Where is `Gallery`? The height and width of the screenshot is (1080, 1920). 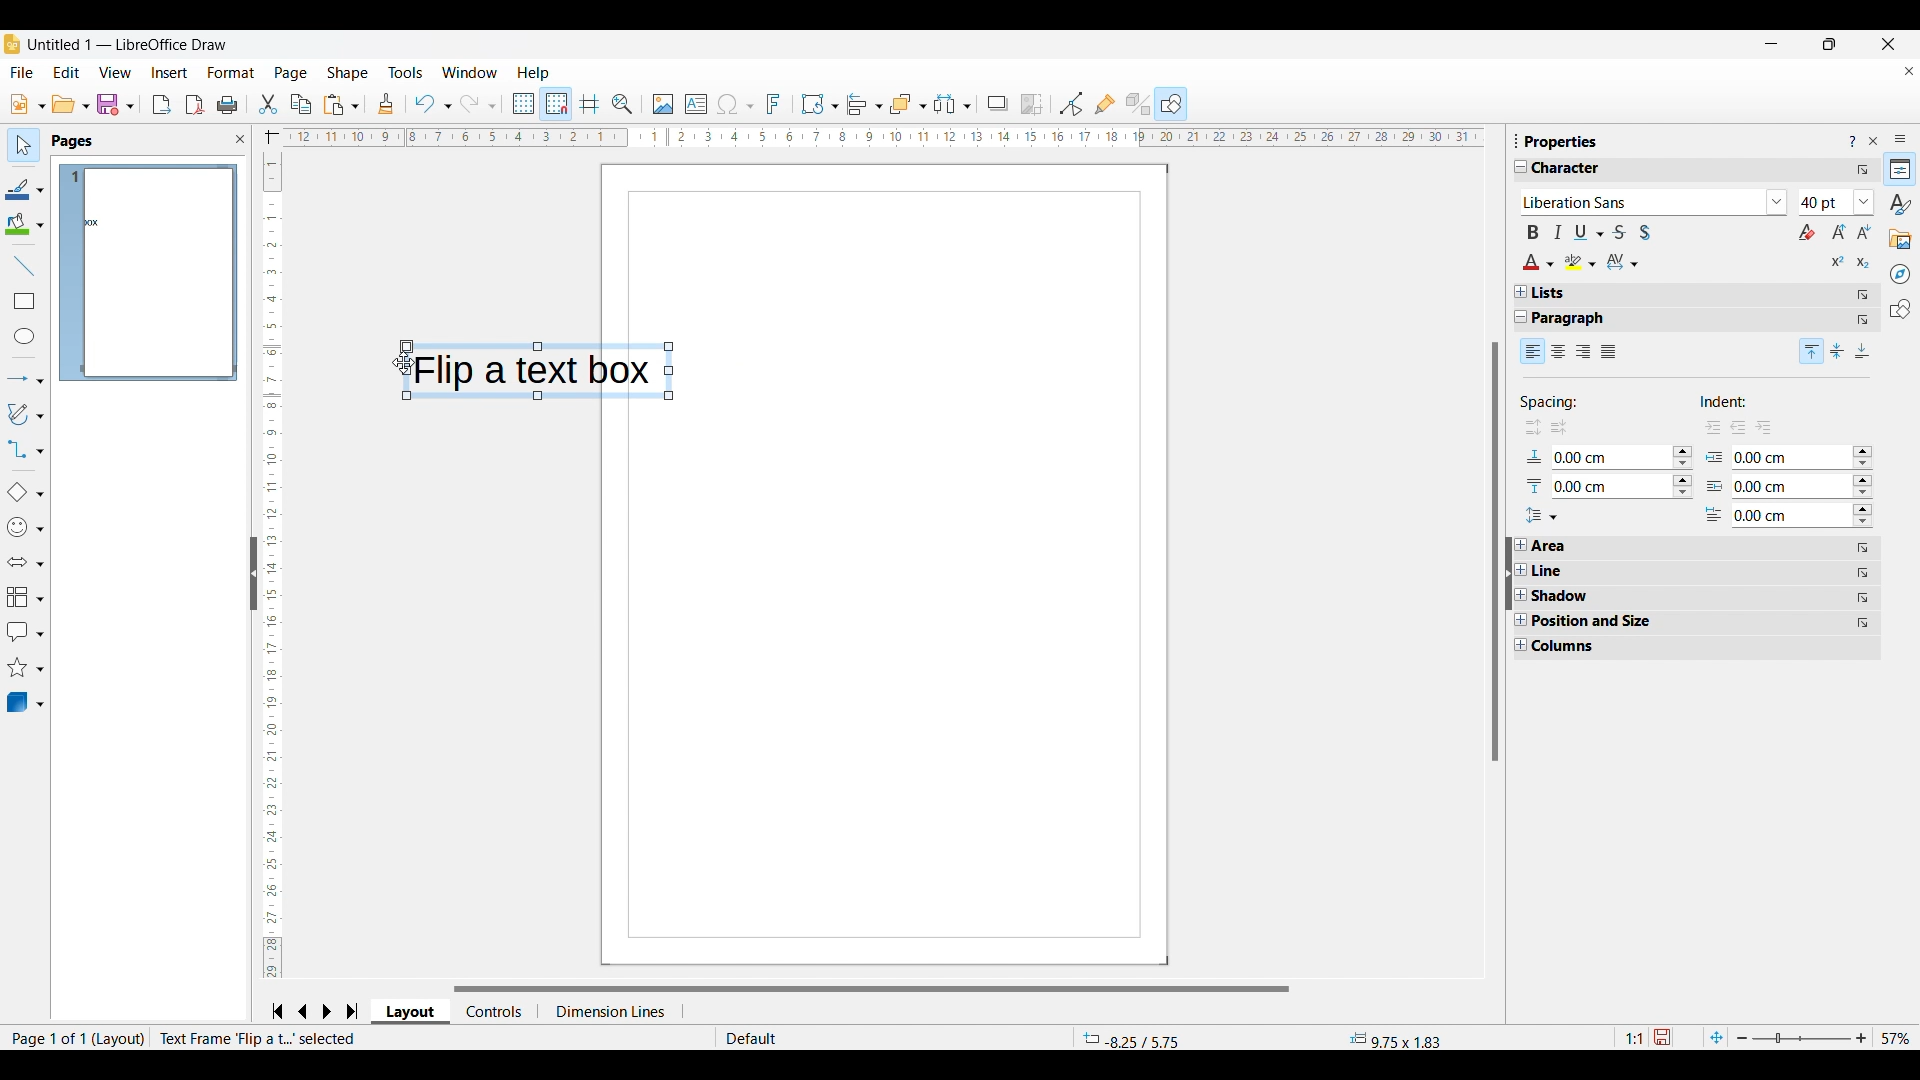 Gallery is located at coordinates (1901, 240).